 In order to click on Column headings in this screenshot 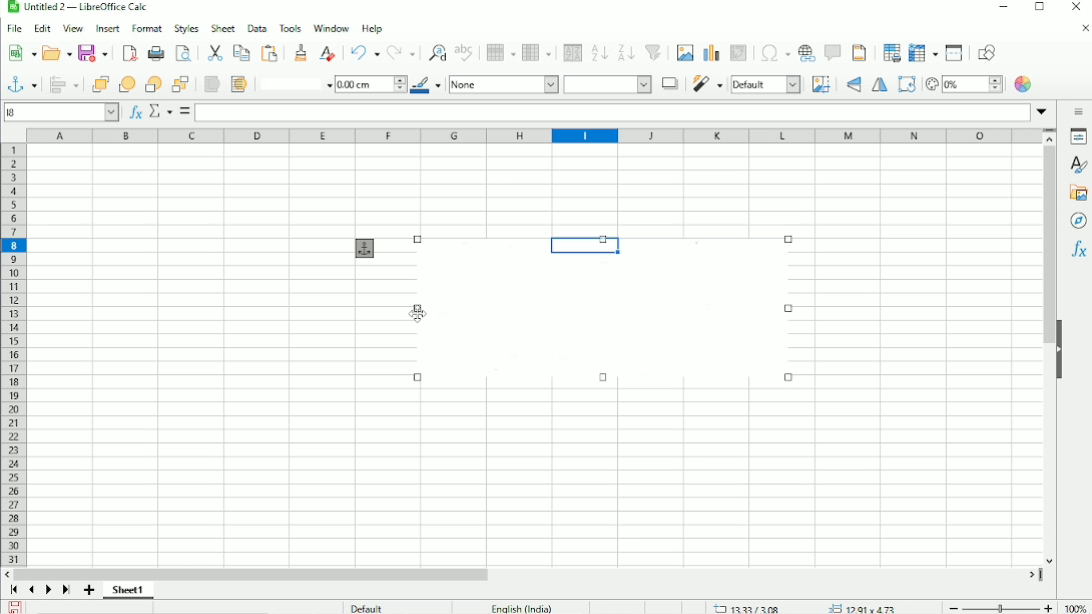, I will do `click(535, 136)`.